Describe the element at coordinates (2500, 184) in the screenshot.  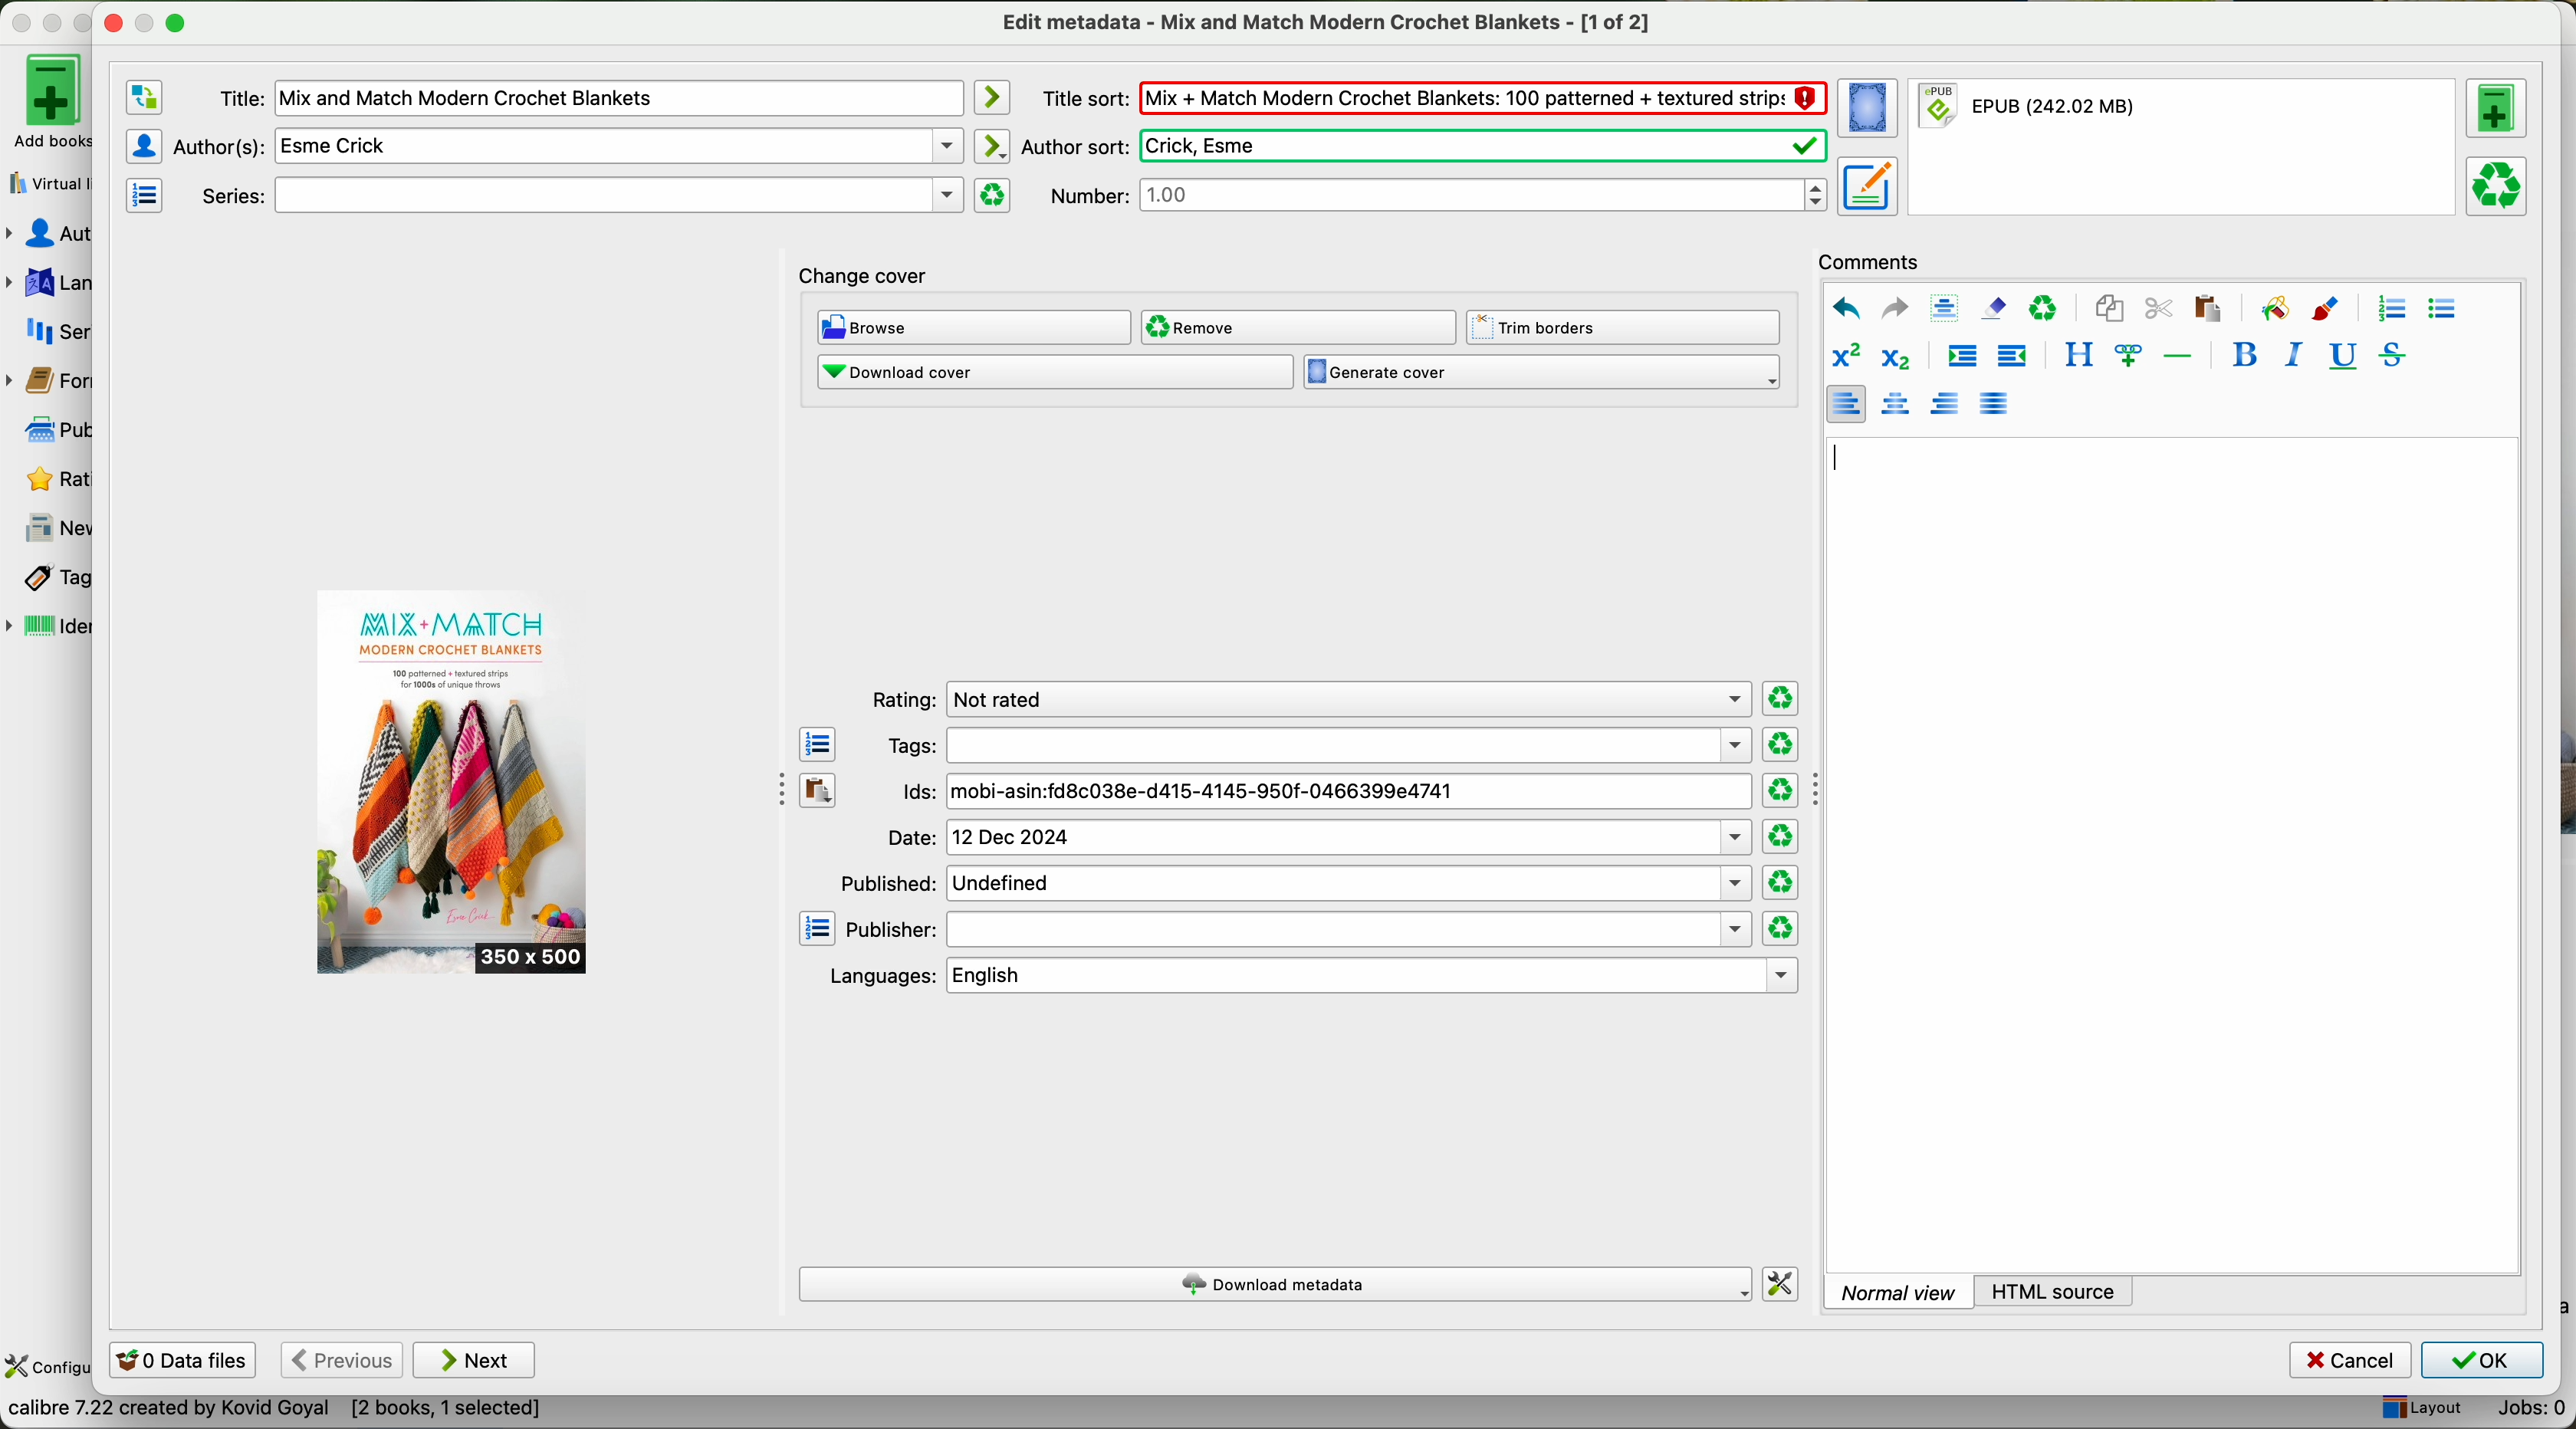
I see `remove the selected format from this book` at that location.